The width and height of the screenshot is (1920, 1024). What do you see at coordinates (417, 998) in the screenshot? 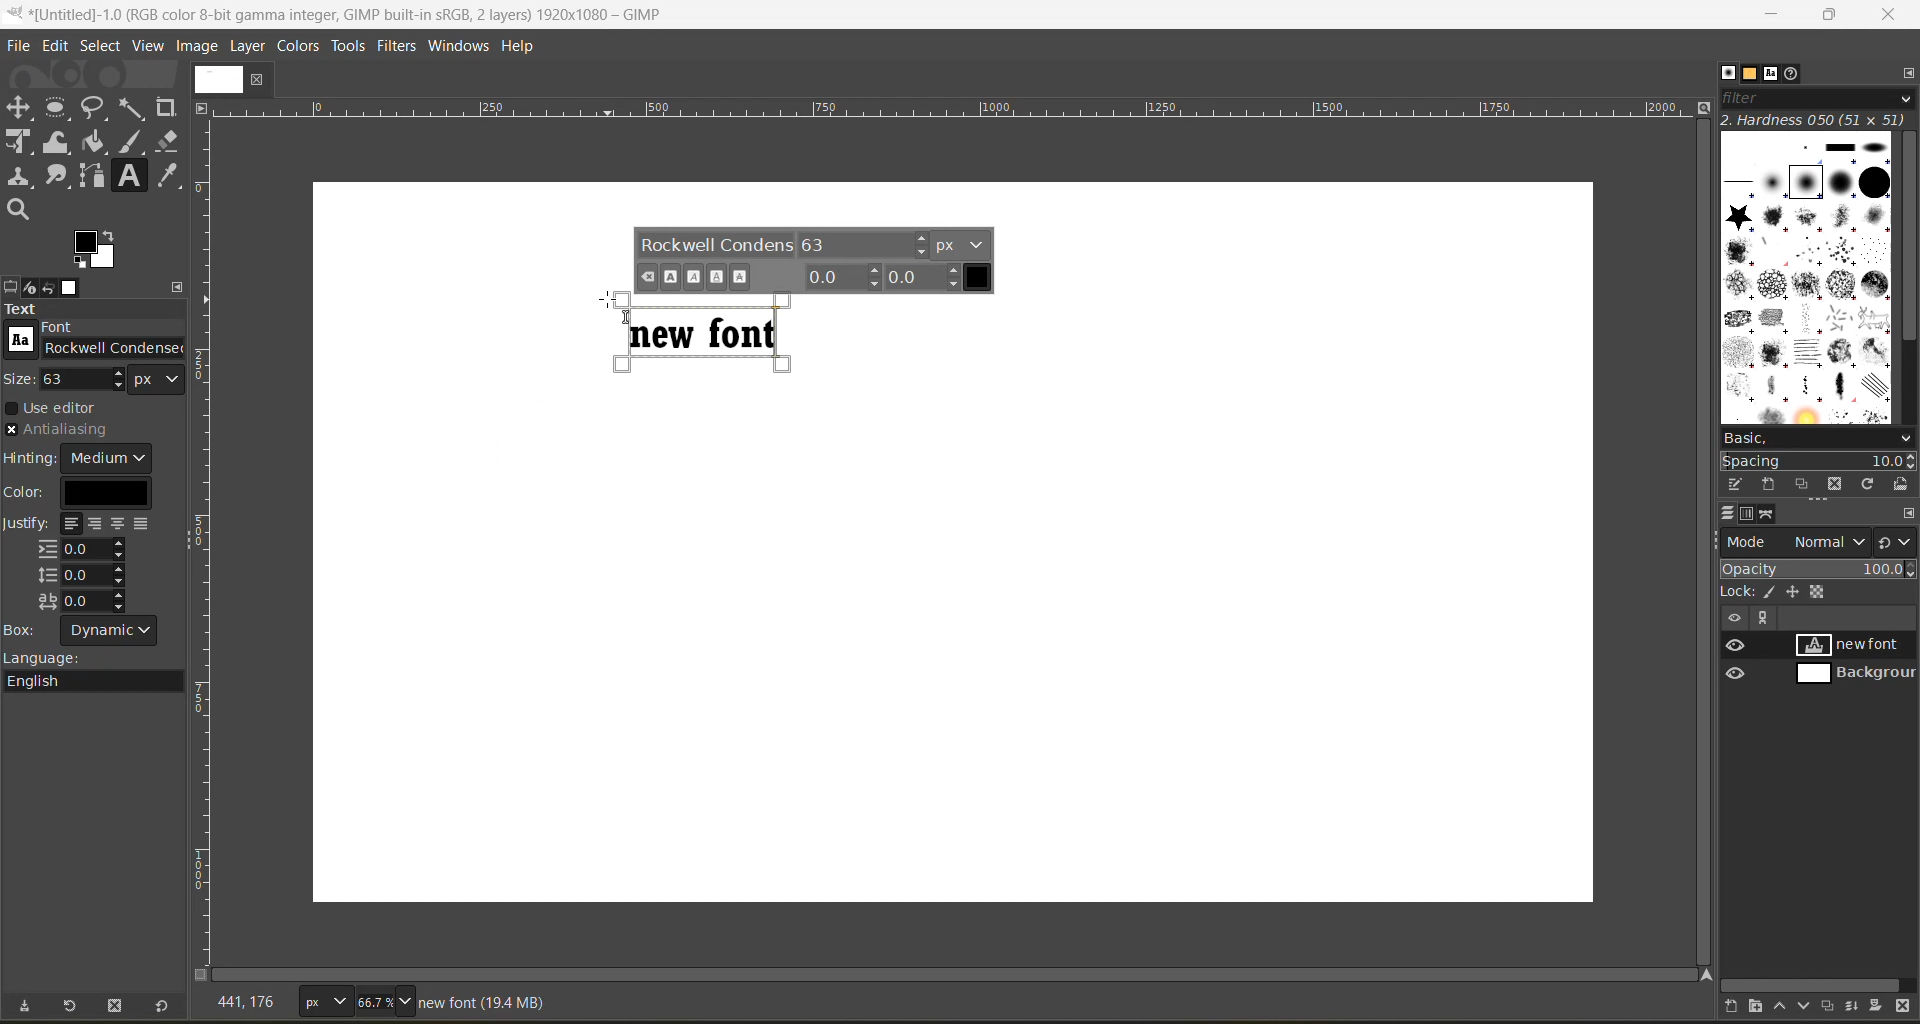
I see `zoom` at bounding box center [417, 998].